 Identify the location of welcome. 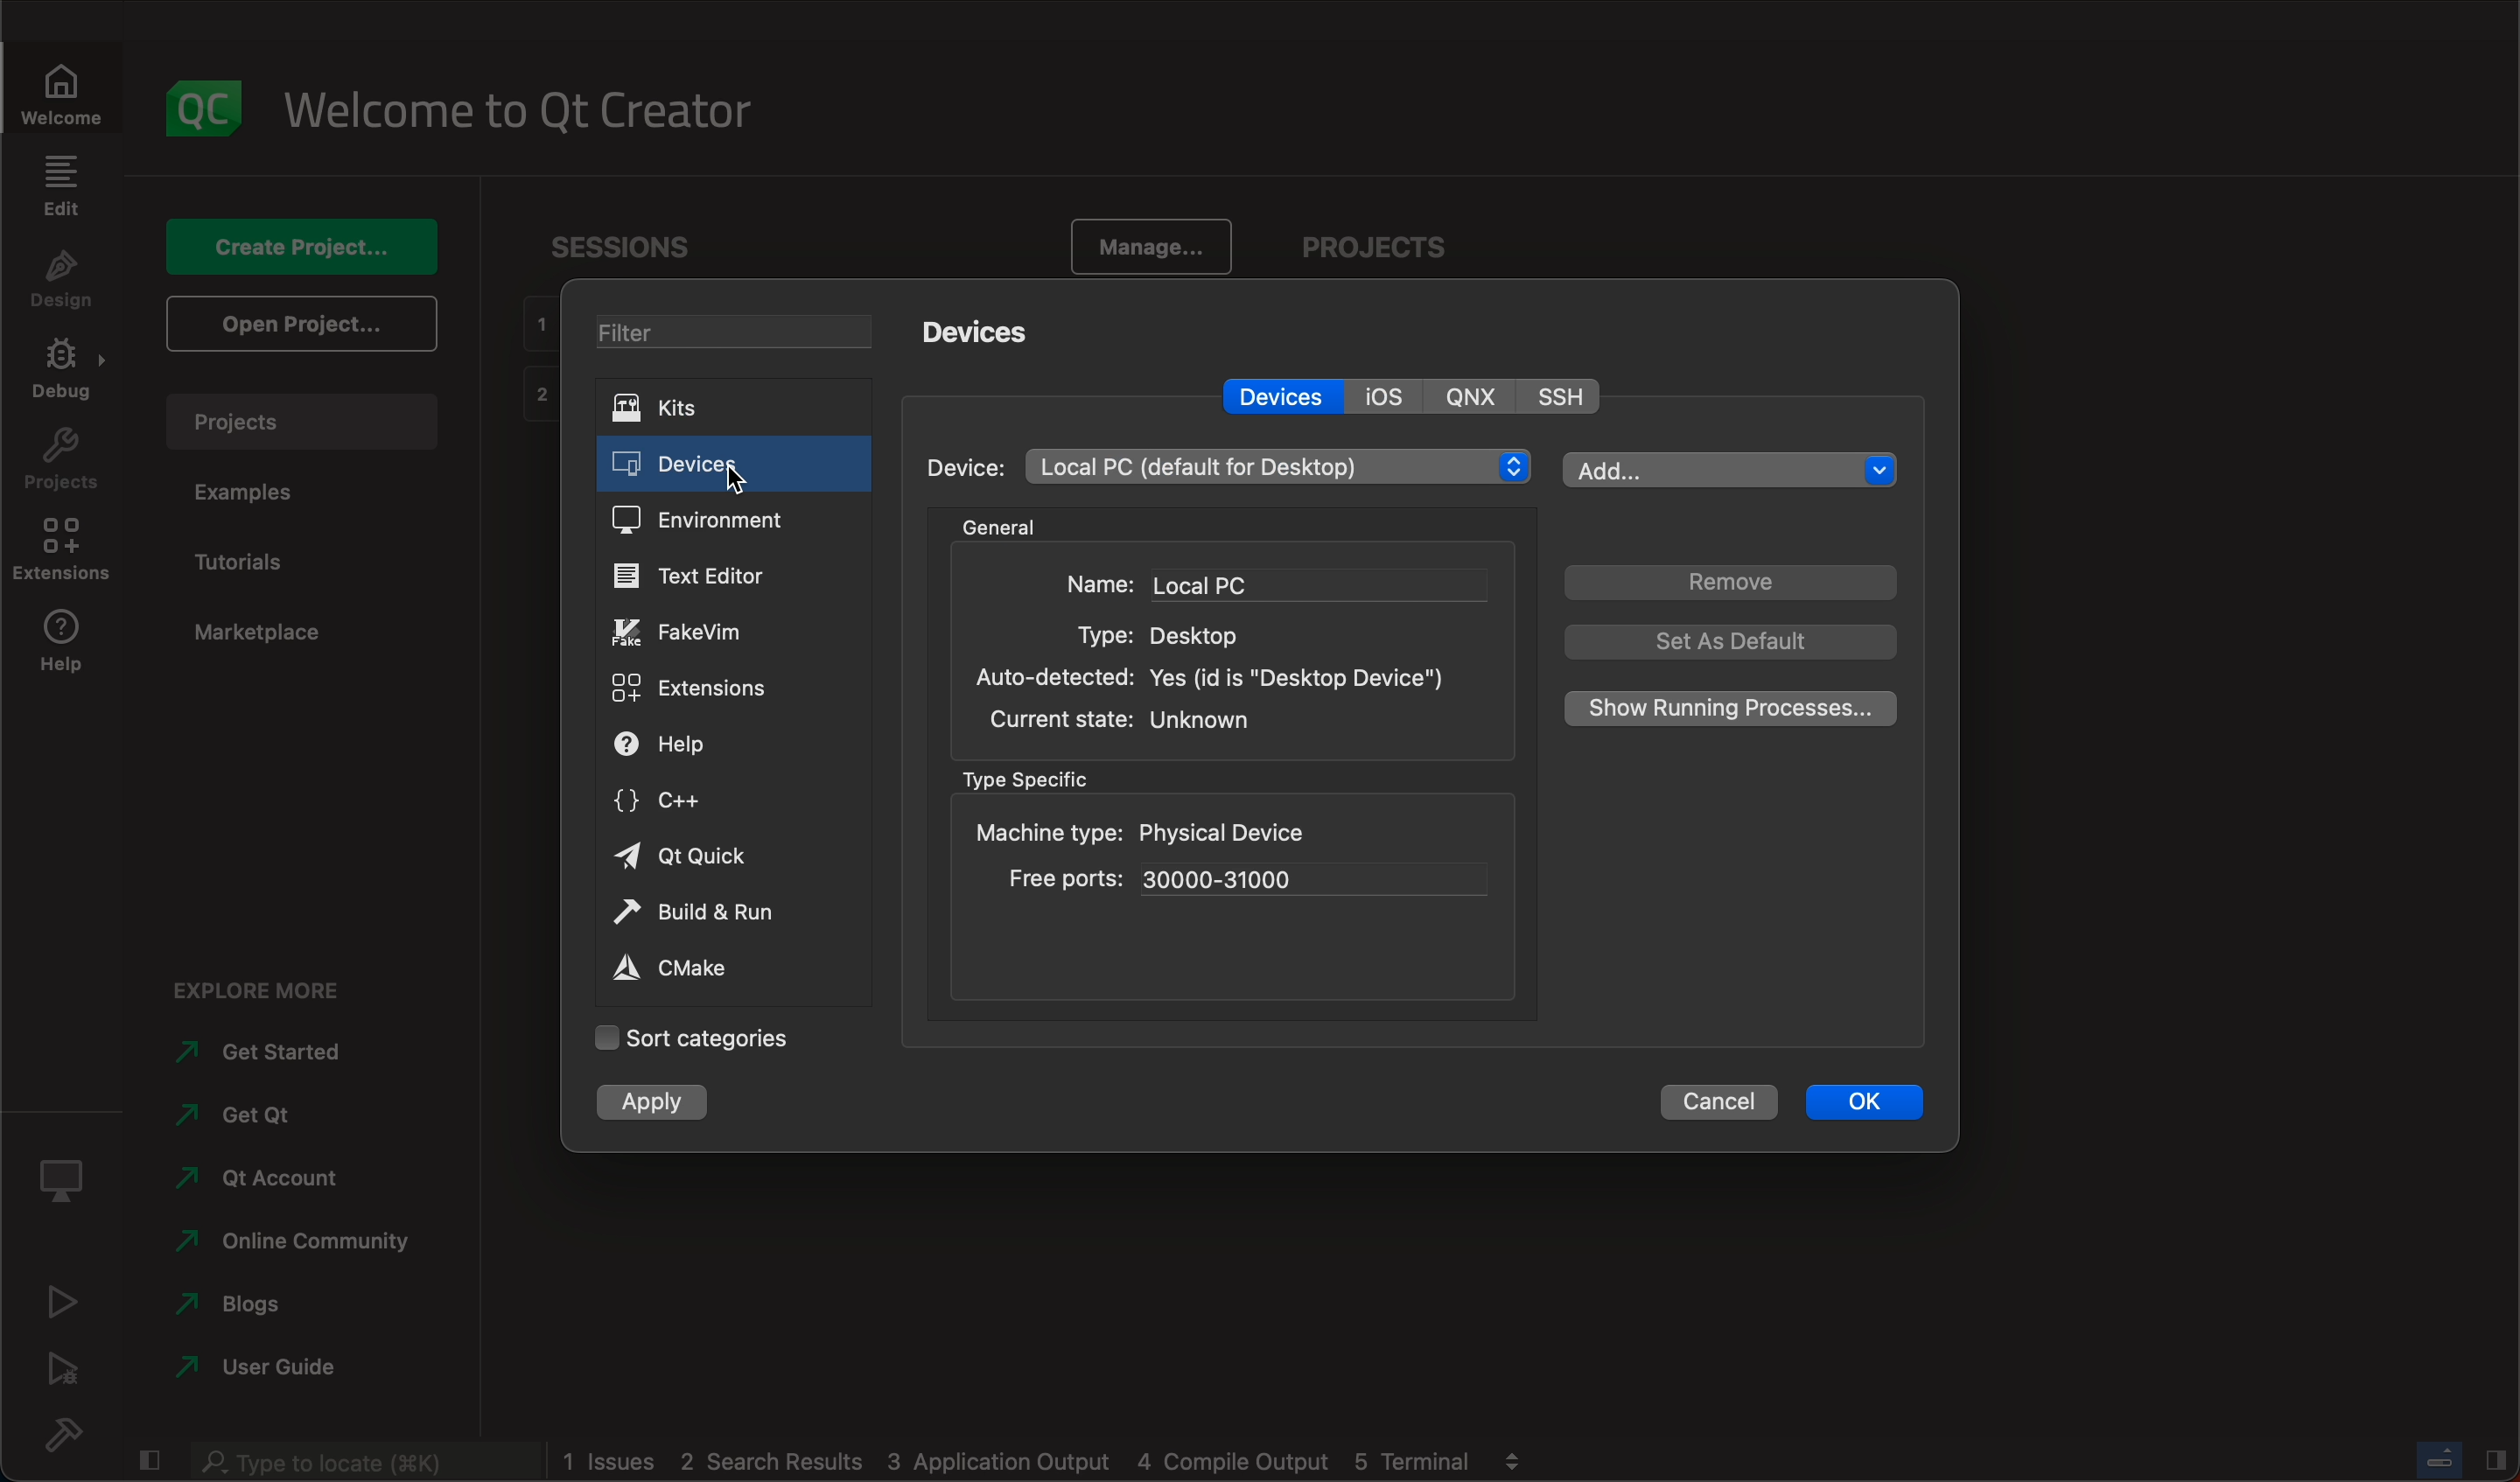
(64, 95).